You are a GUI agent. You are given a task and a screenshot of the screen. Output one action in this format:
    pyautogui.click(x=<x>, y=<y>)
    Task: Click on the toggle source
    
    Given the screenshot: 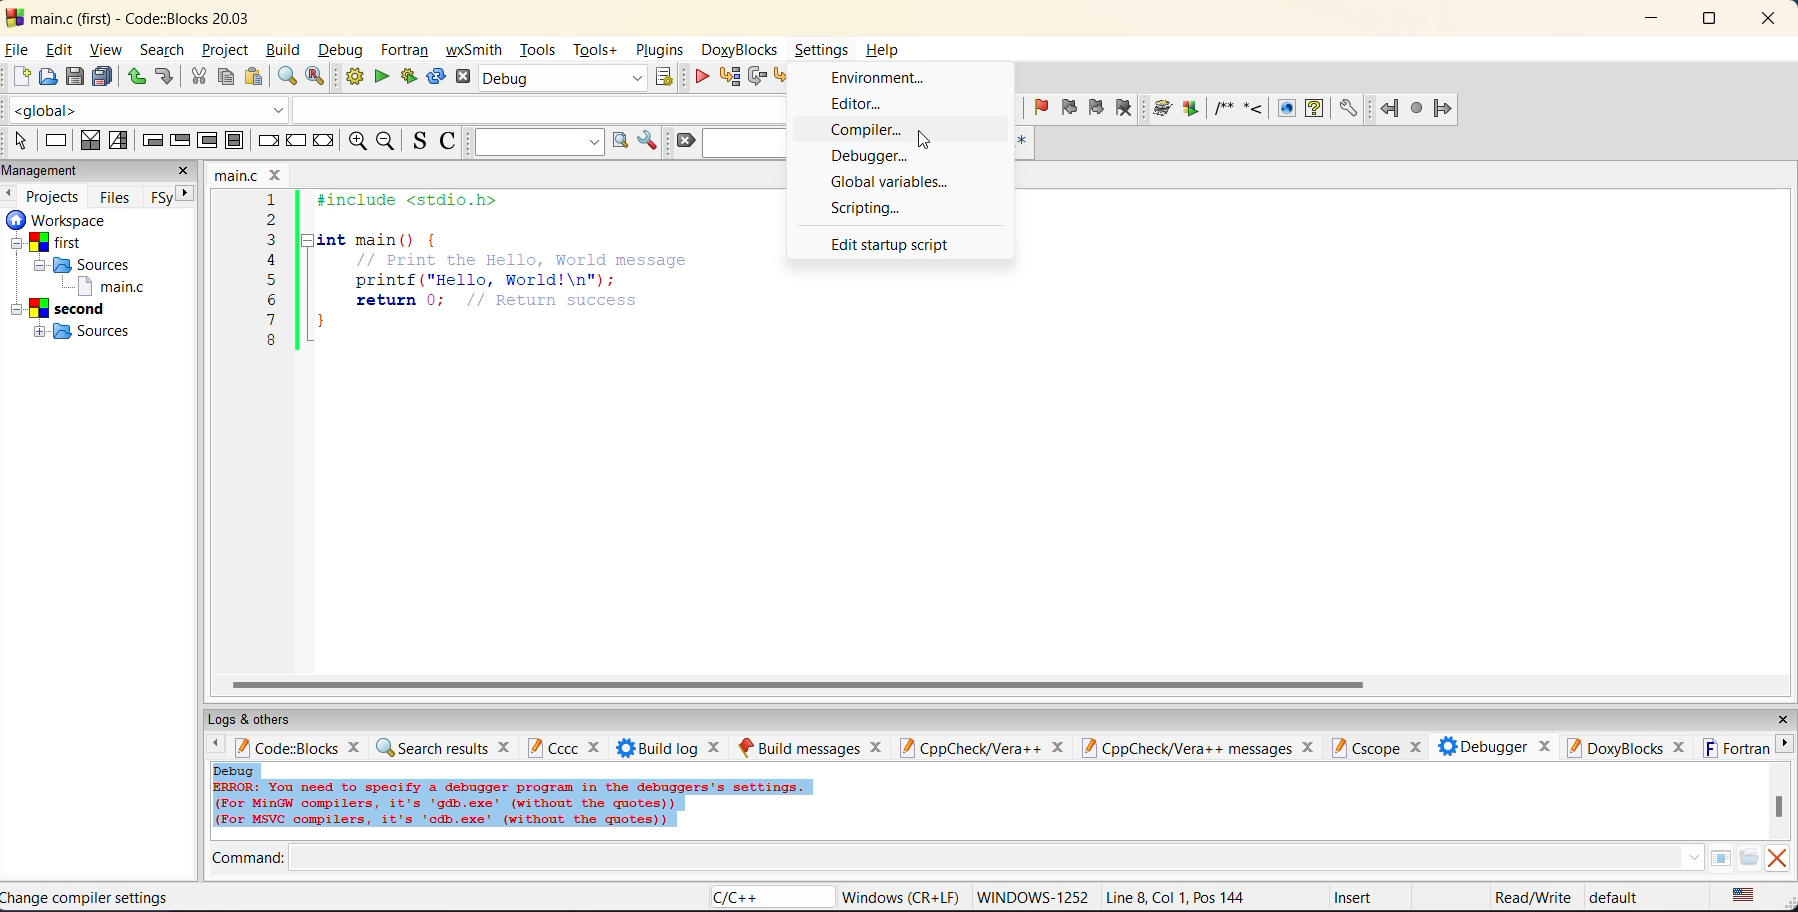 What is the action you would take?
    pyautogui.click(x=418, y=143)
    